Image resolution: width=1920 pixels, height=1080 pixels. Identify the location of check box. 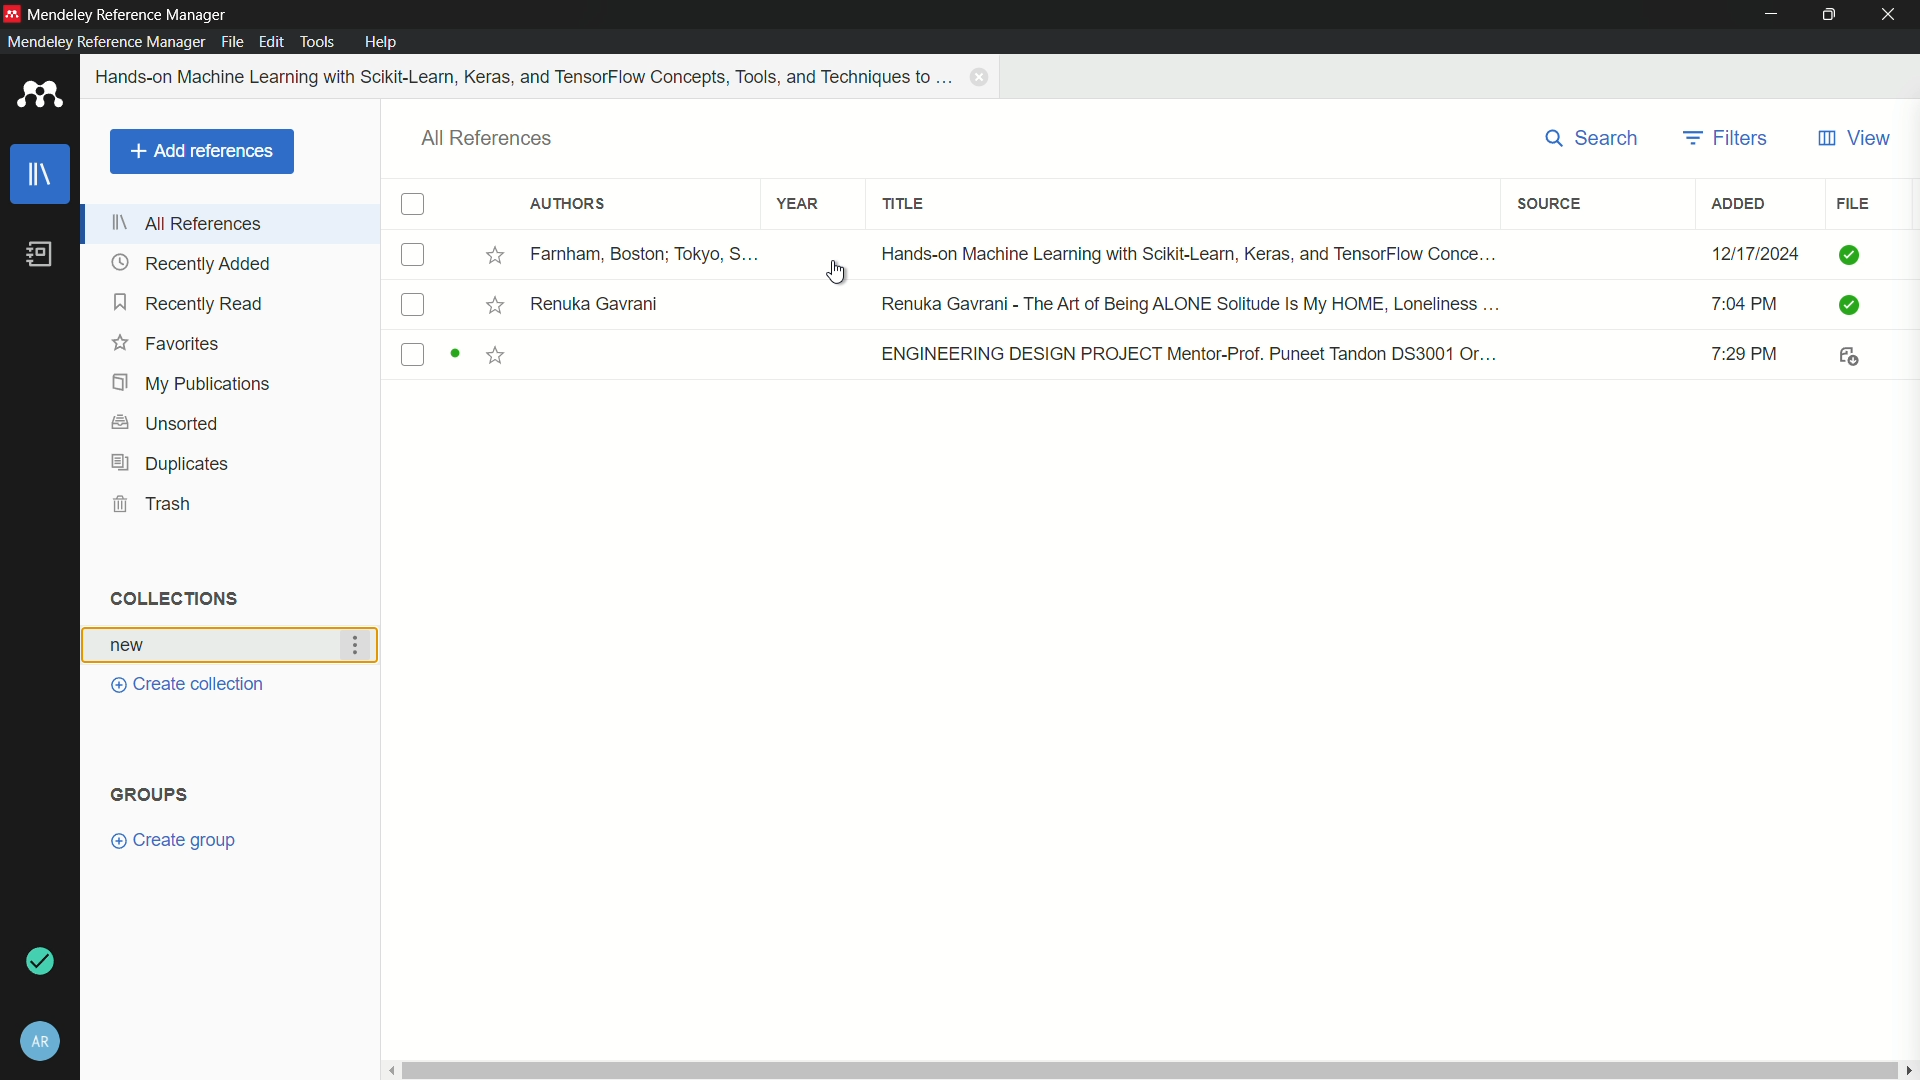
(413, 205).